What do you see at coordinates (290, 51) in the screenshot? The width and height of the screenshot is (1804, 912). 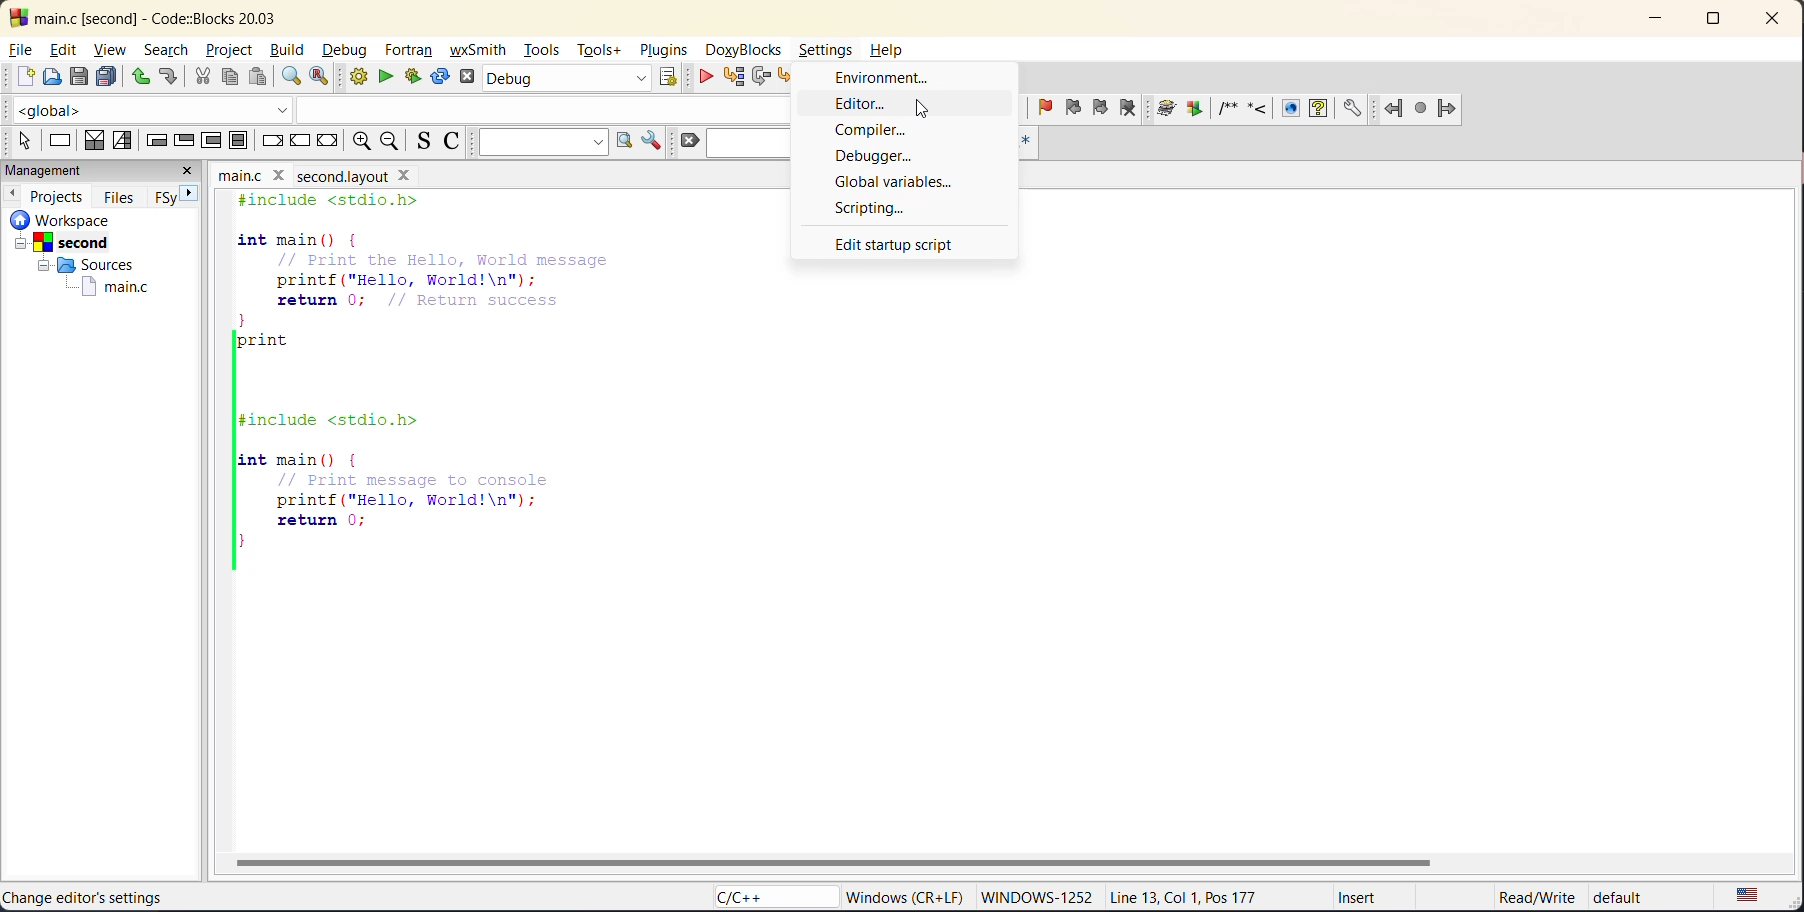 I see `build` at bounding box center [290, 51].